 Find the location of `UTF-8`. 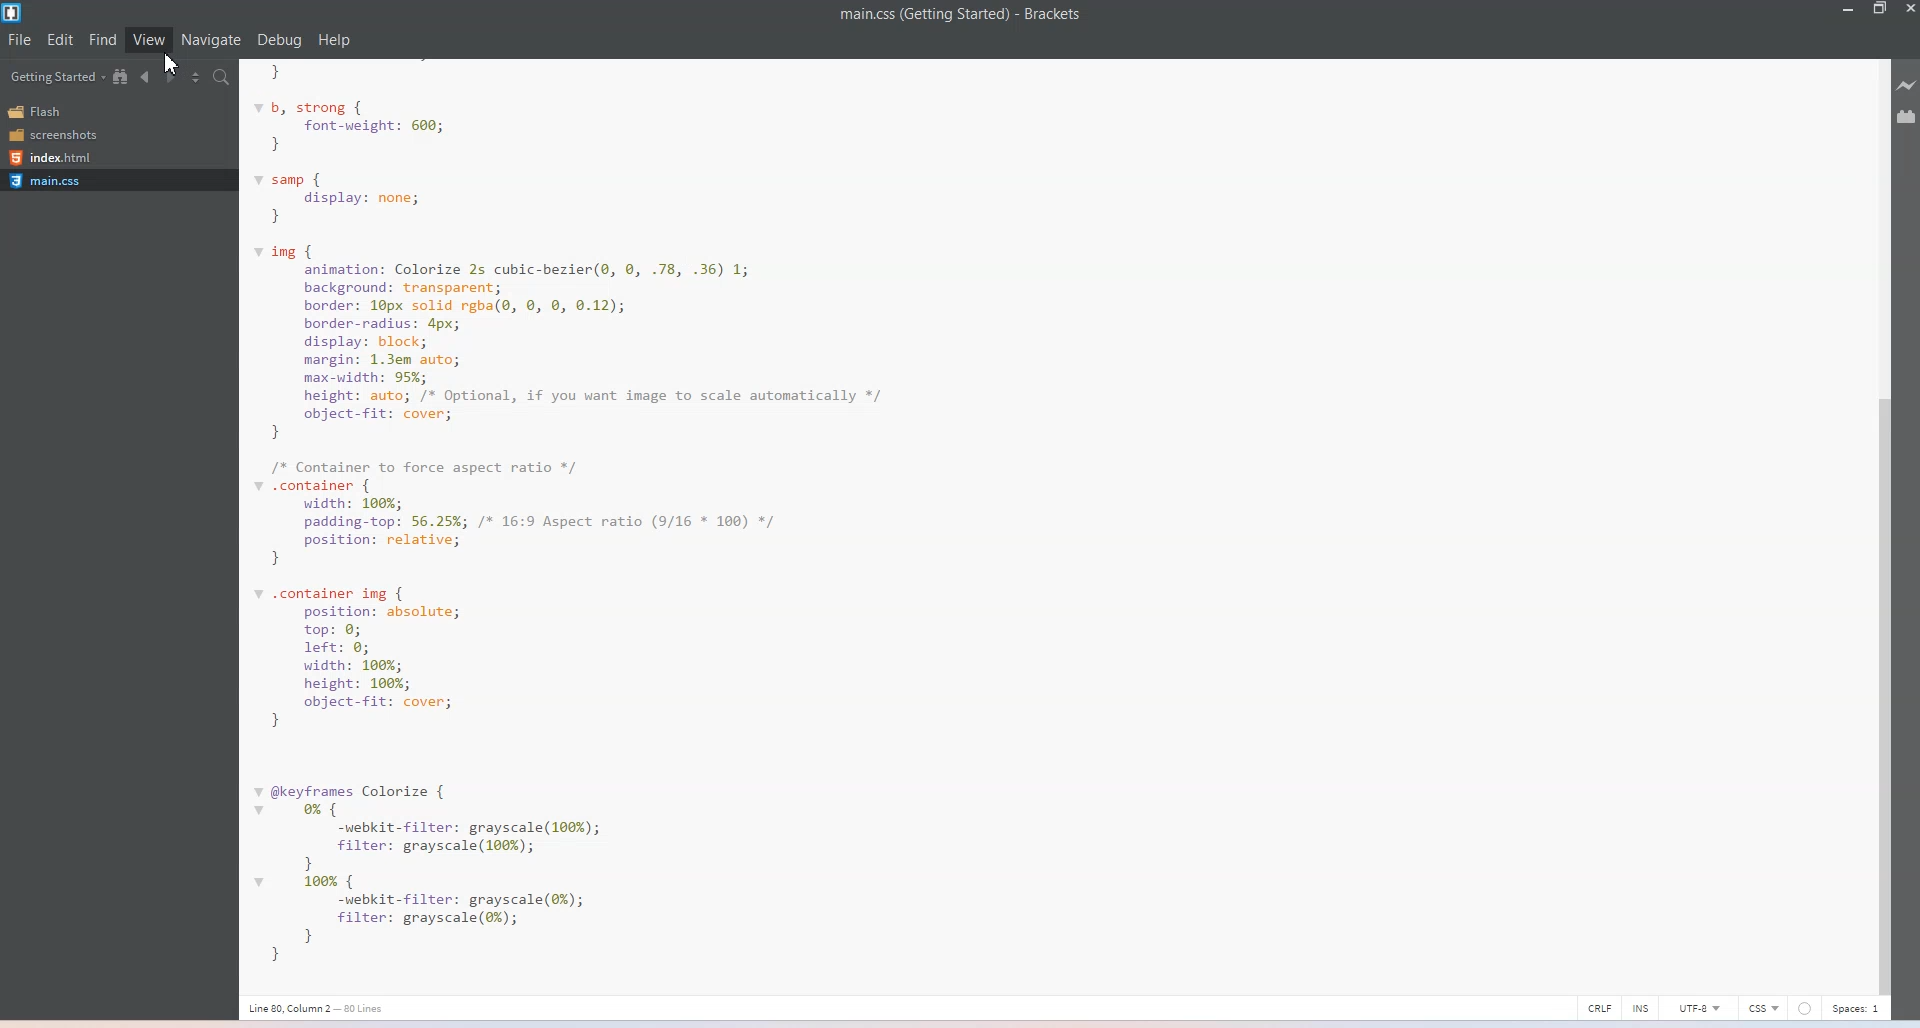

UTF-8 is located at coordinates (1701, 1008).